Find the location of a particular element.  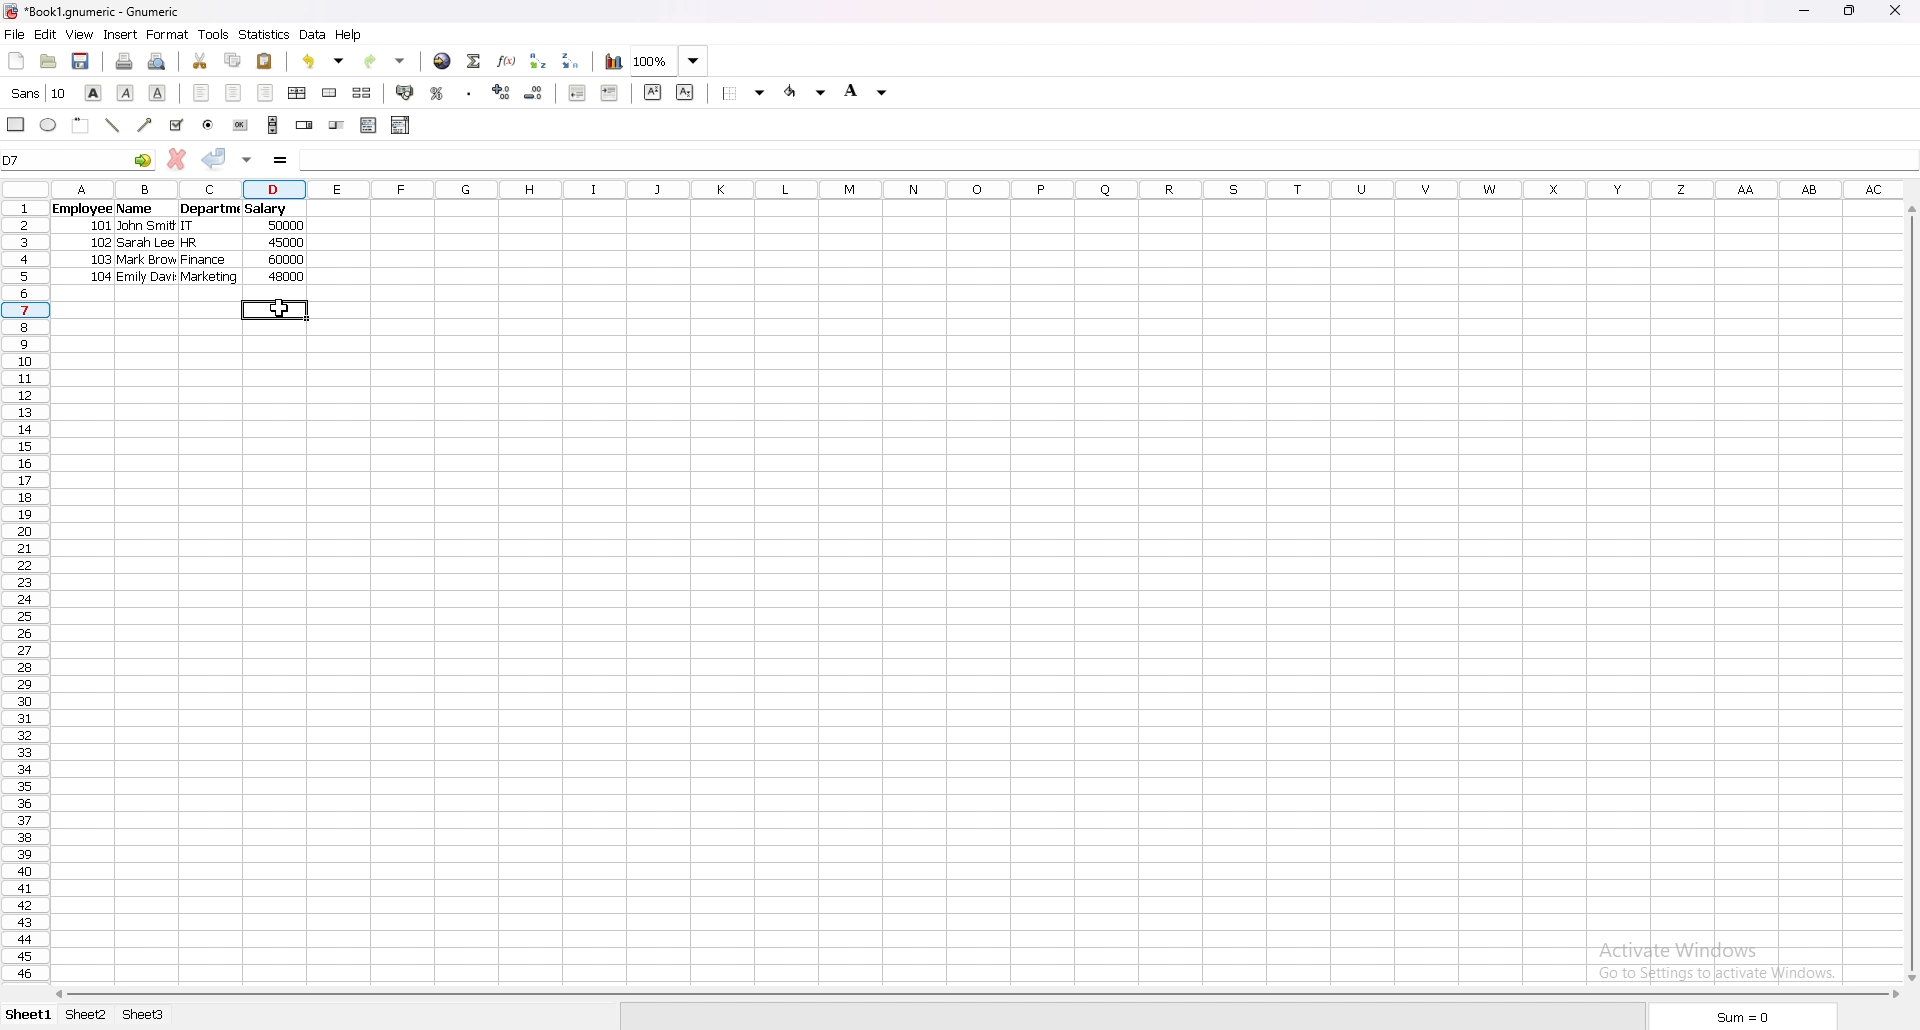

IT is located at coordinates (200, 228).